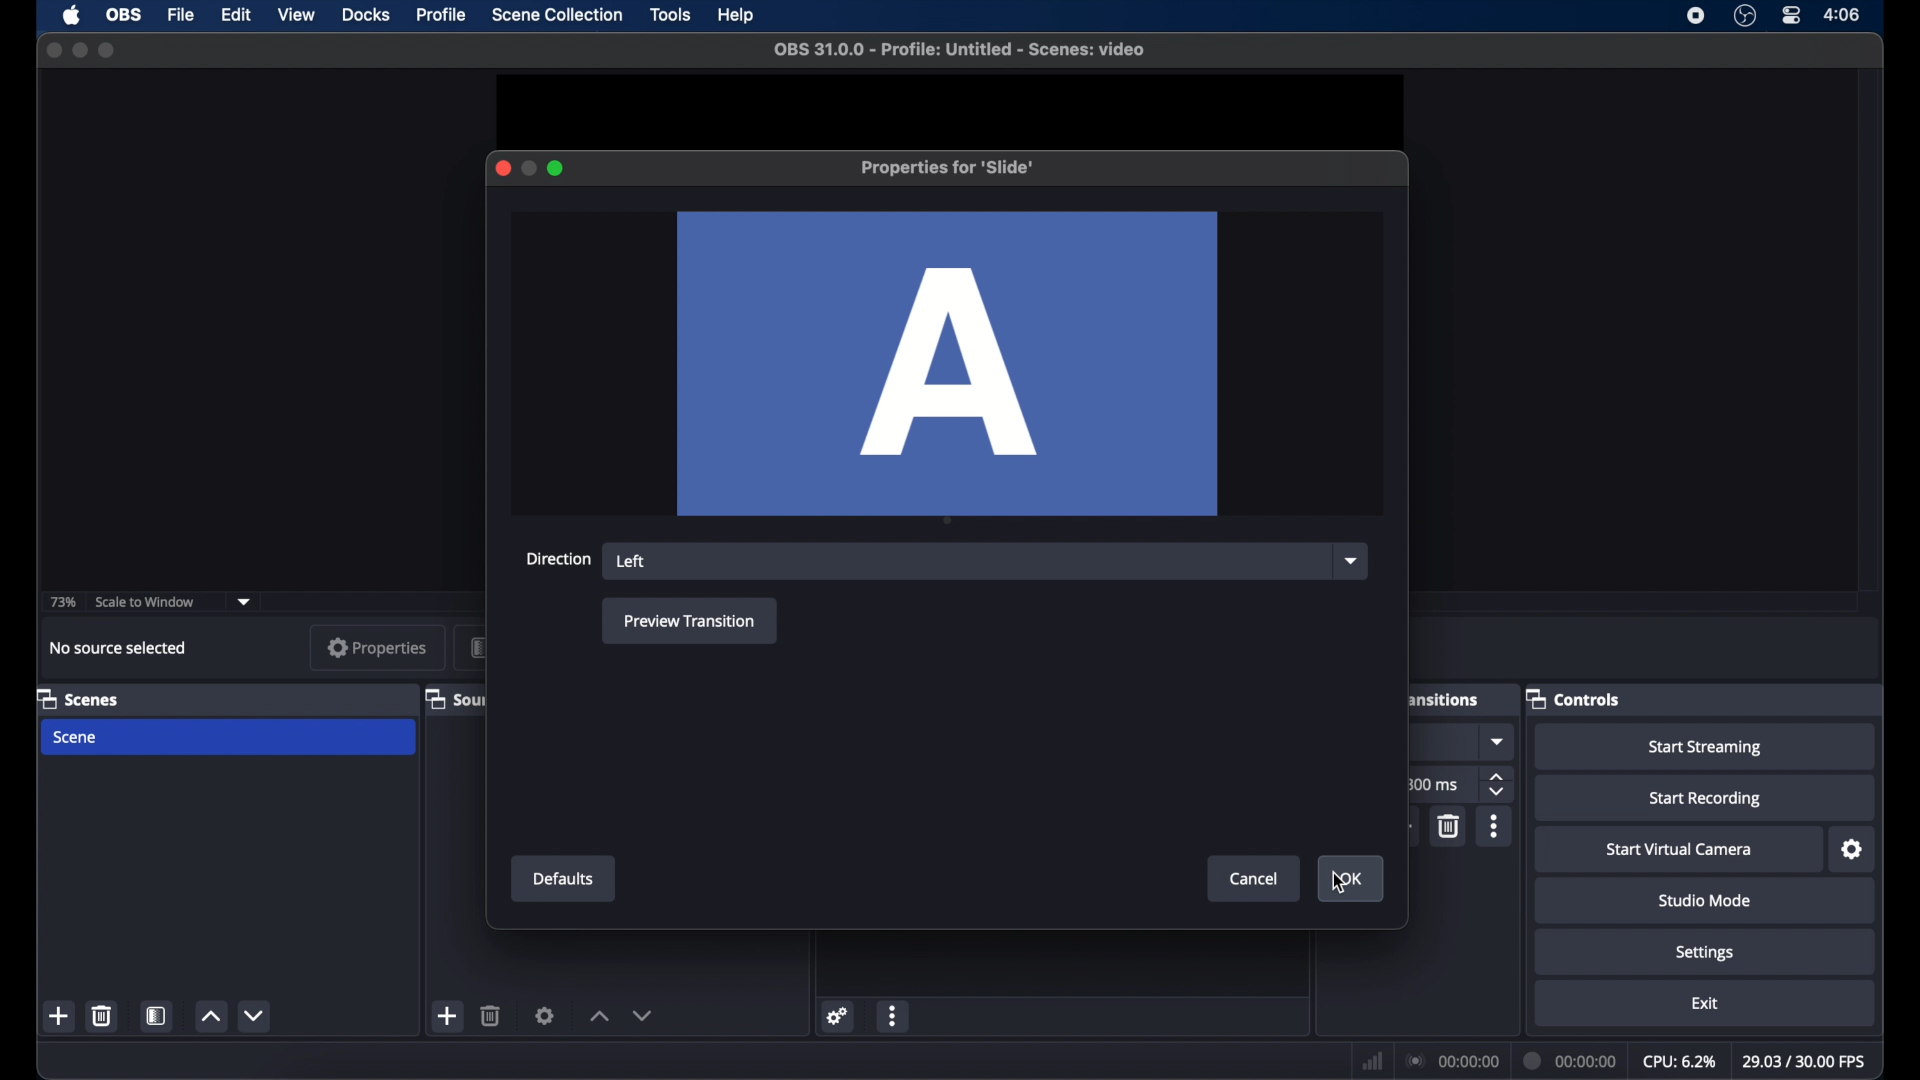 The image size is (1920, 1080). What do you see at coordinates (894, 1015) in the screenshot?
I see `more options` at bounding box center [894, 1015].